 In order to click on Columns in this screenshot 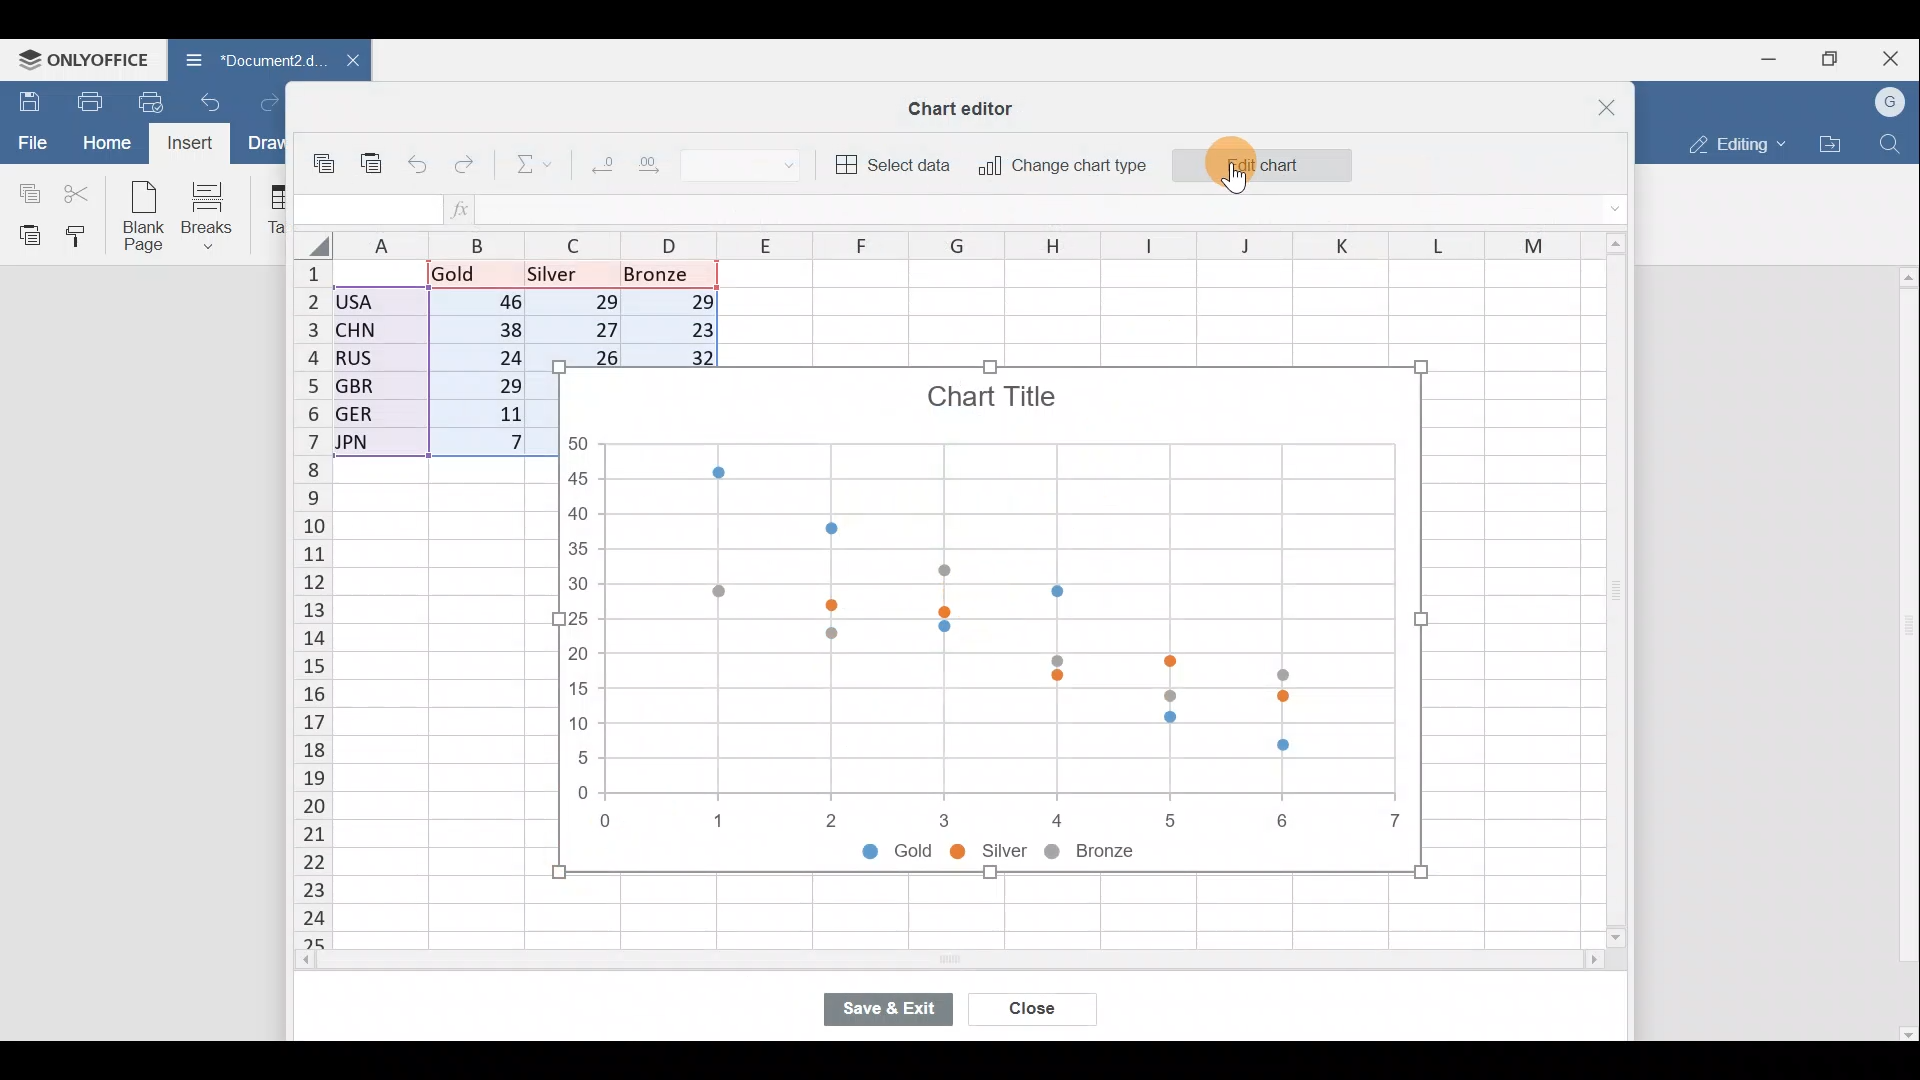, I will do `click(924, 247)`.